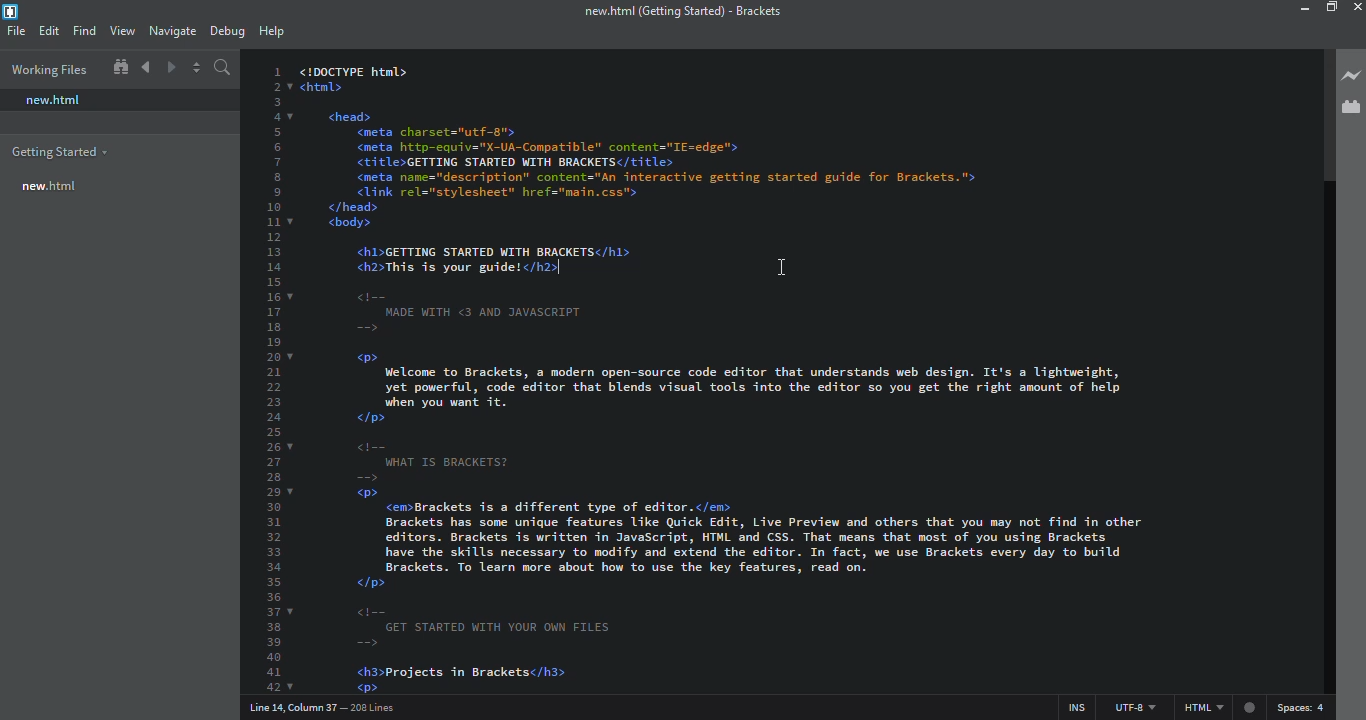 This screenshot has height=720, width=1366. What do you see at coordinates (50, 30) in the screenshot?
I see `edit` at bounding box center [50, 30].